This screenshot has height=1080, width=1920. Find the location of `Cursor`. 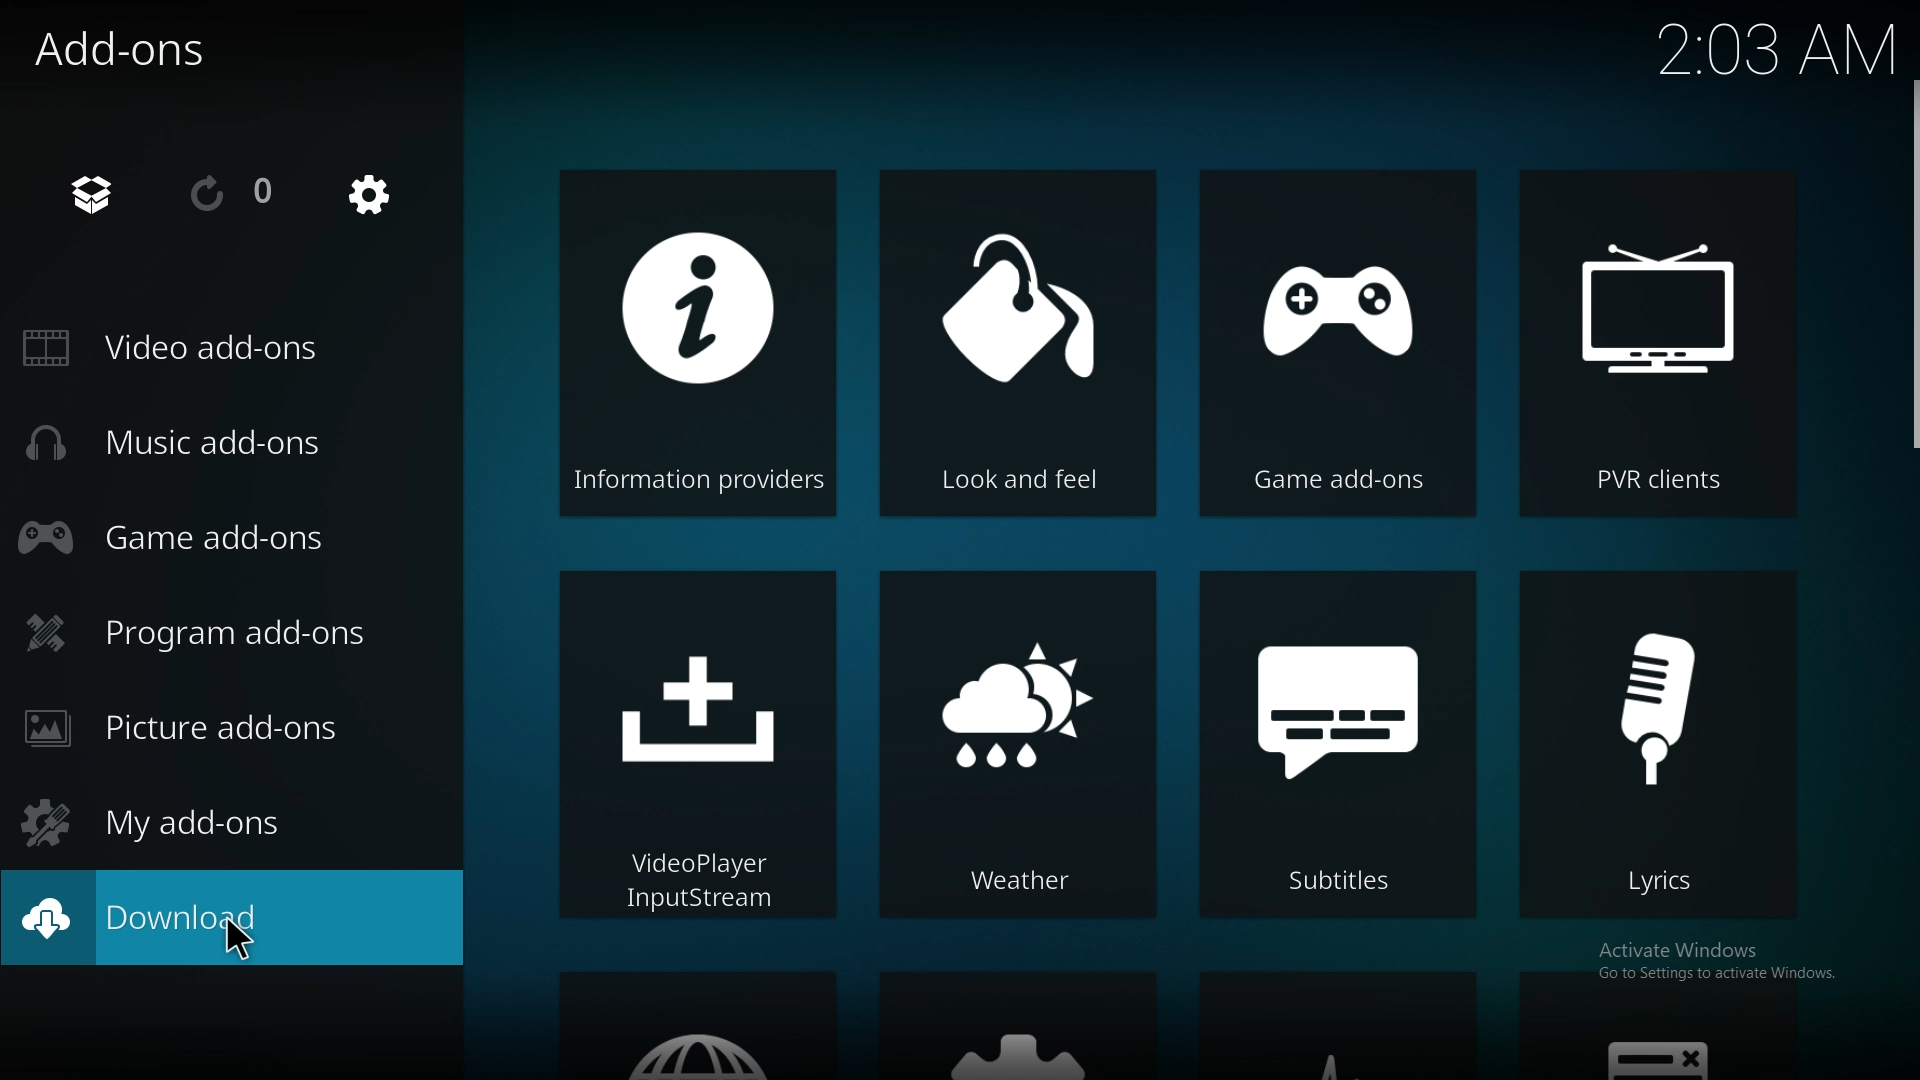

Cursor is located at coordinates (238, 937).